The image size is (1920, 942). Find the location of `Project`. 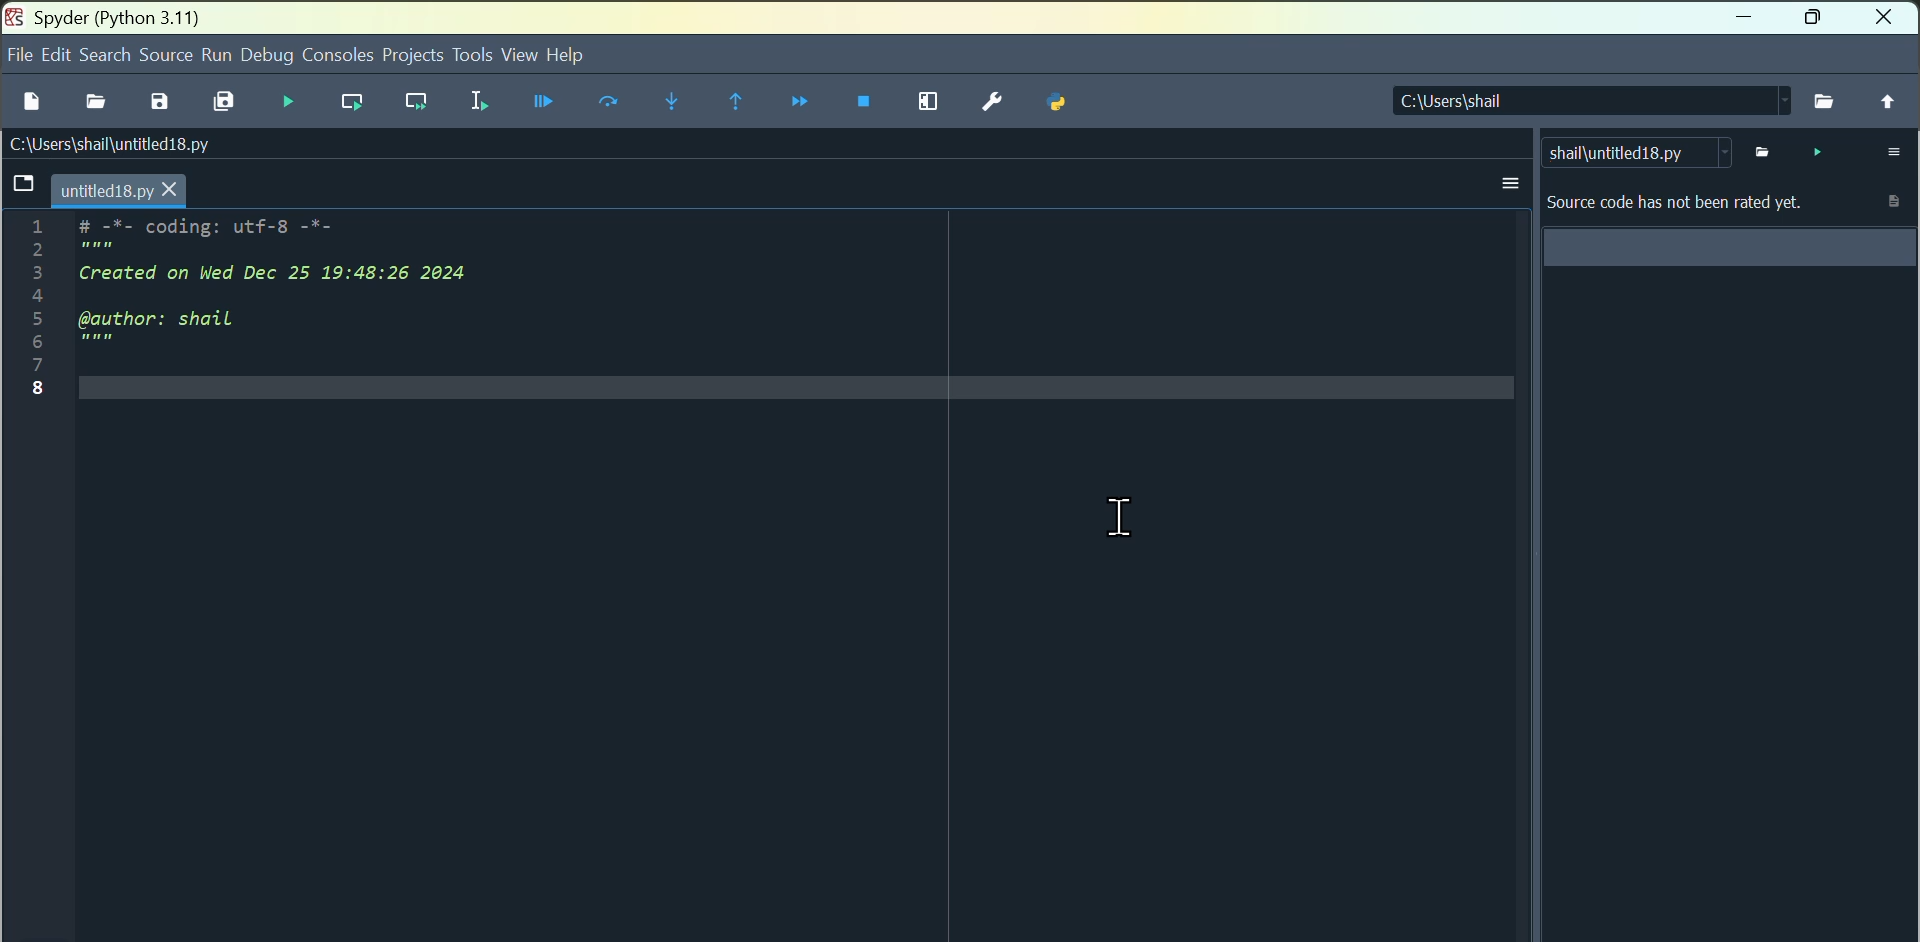

Project is located at coordinates (410, 56).